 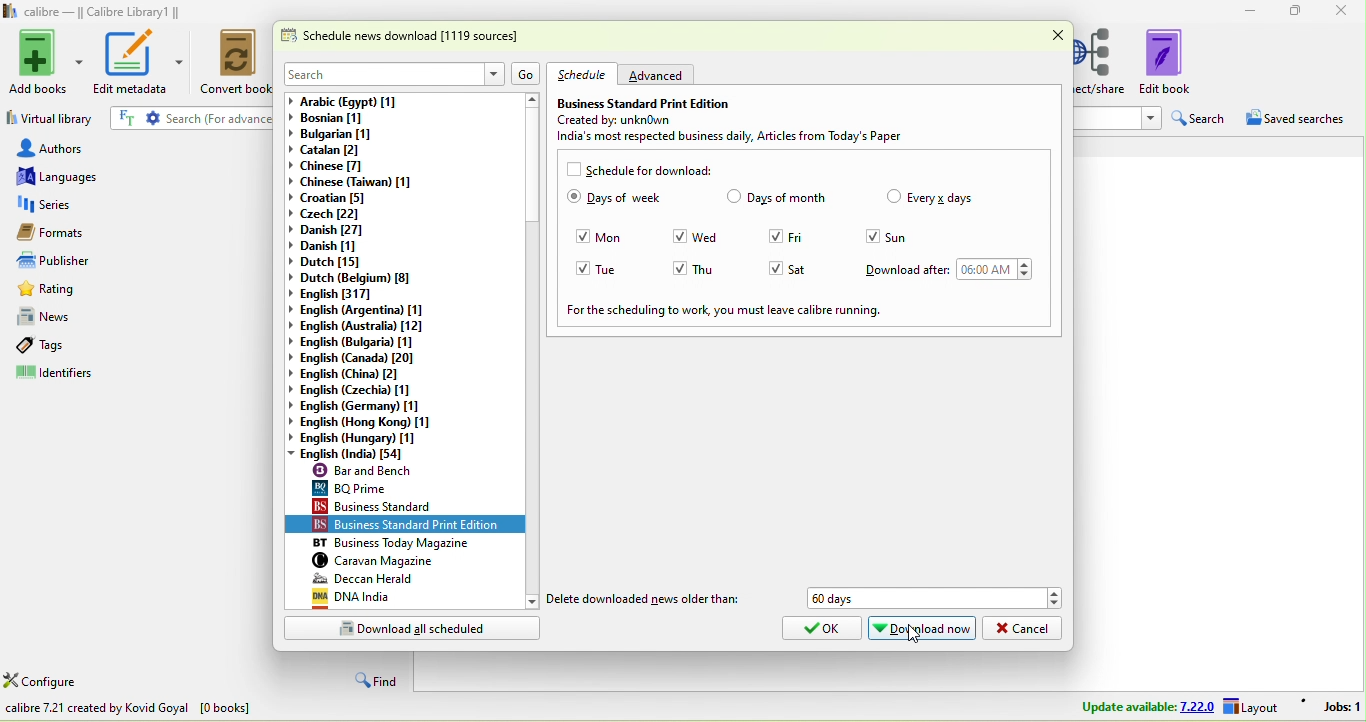 What do you see at coordinates (572, 168) in the screenshot?
I see `Checkboc` at bounding box center [572, 168].